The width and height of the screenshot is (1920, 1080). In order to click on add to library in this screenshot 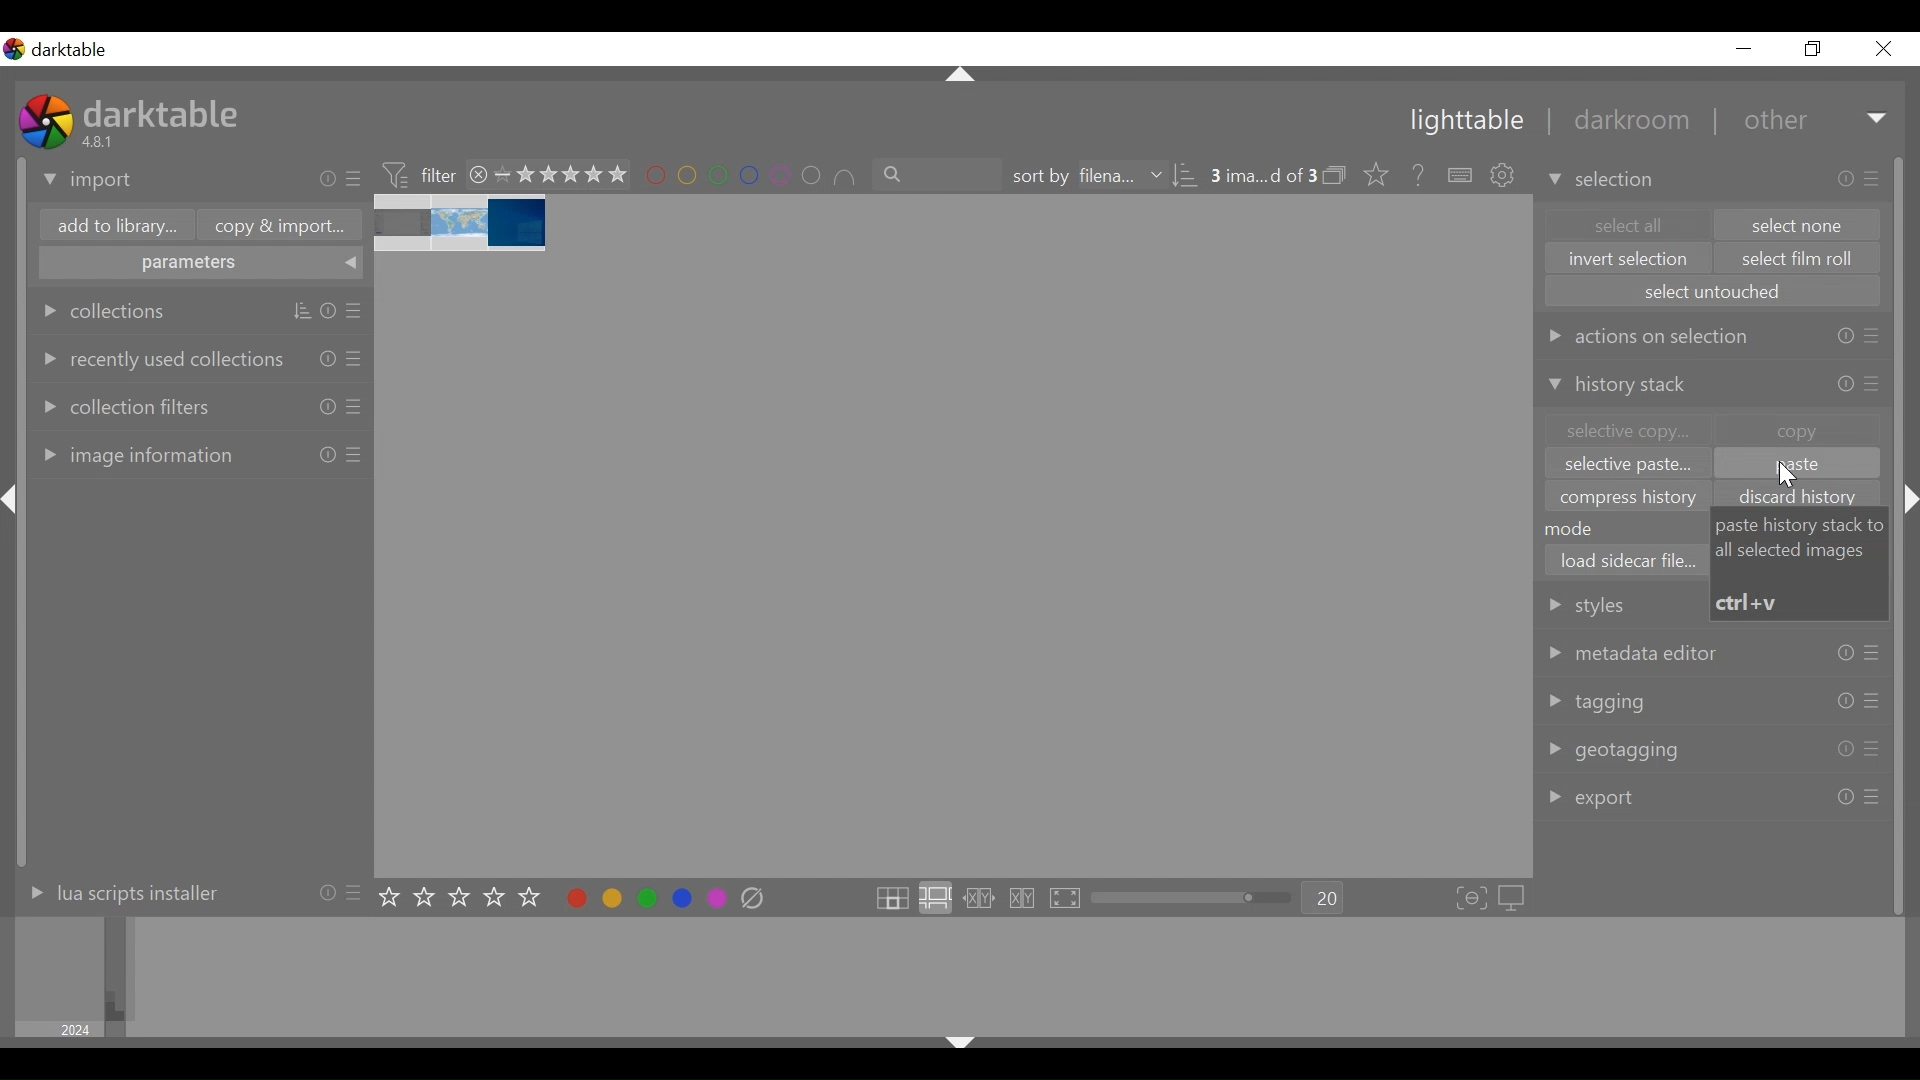, I will do `click(113, 228)`.